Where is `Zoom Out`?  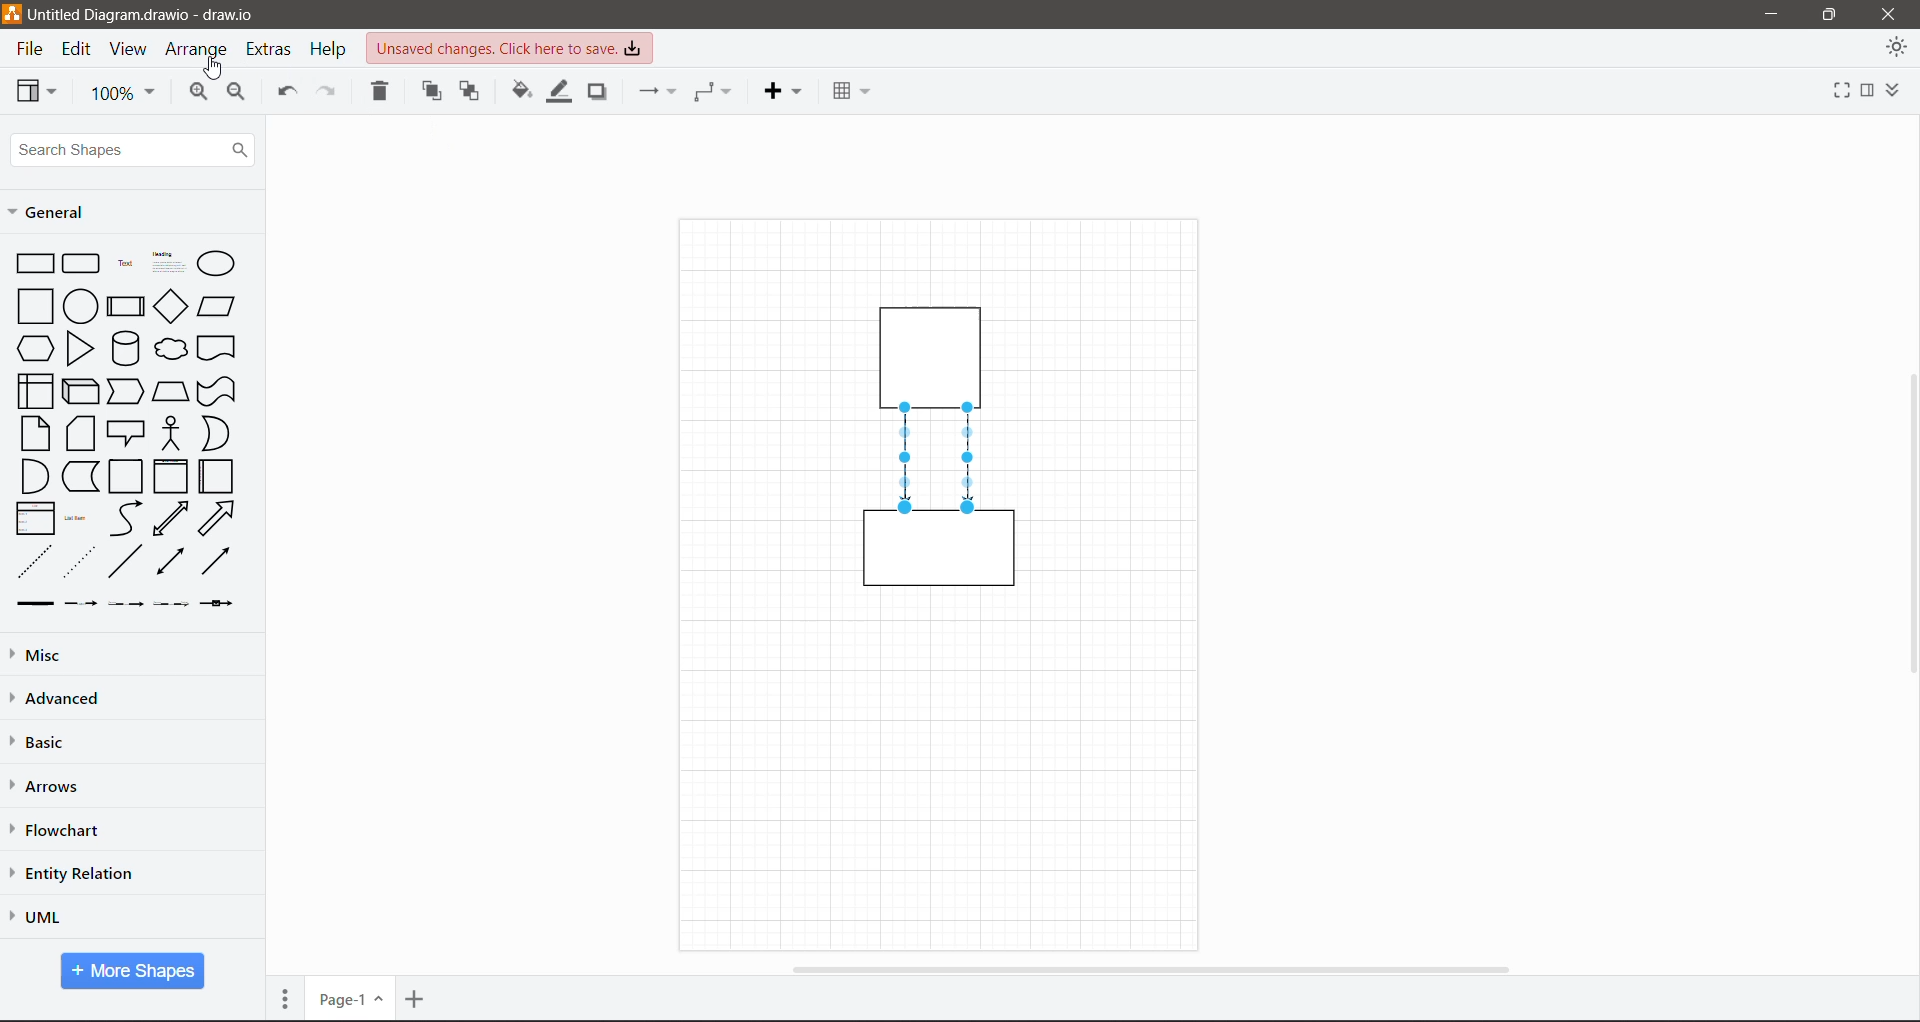 Zoom Out is located at coordinates (238, 95).